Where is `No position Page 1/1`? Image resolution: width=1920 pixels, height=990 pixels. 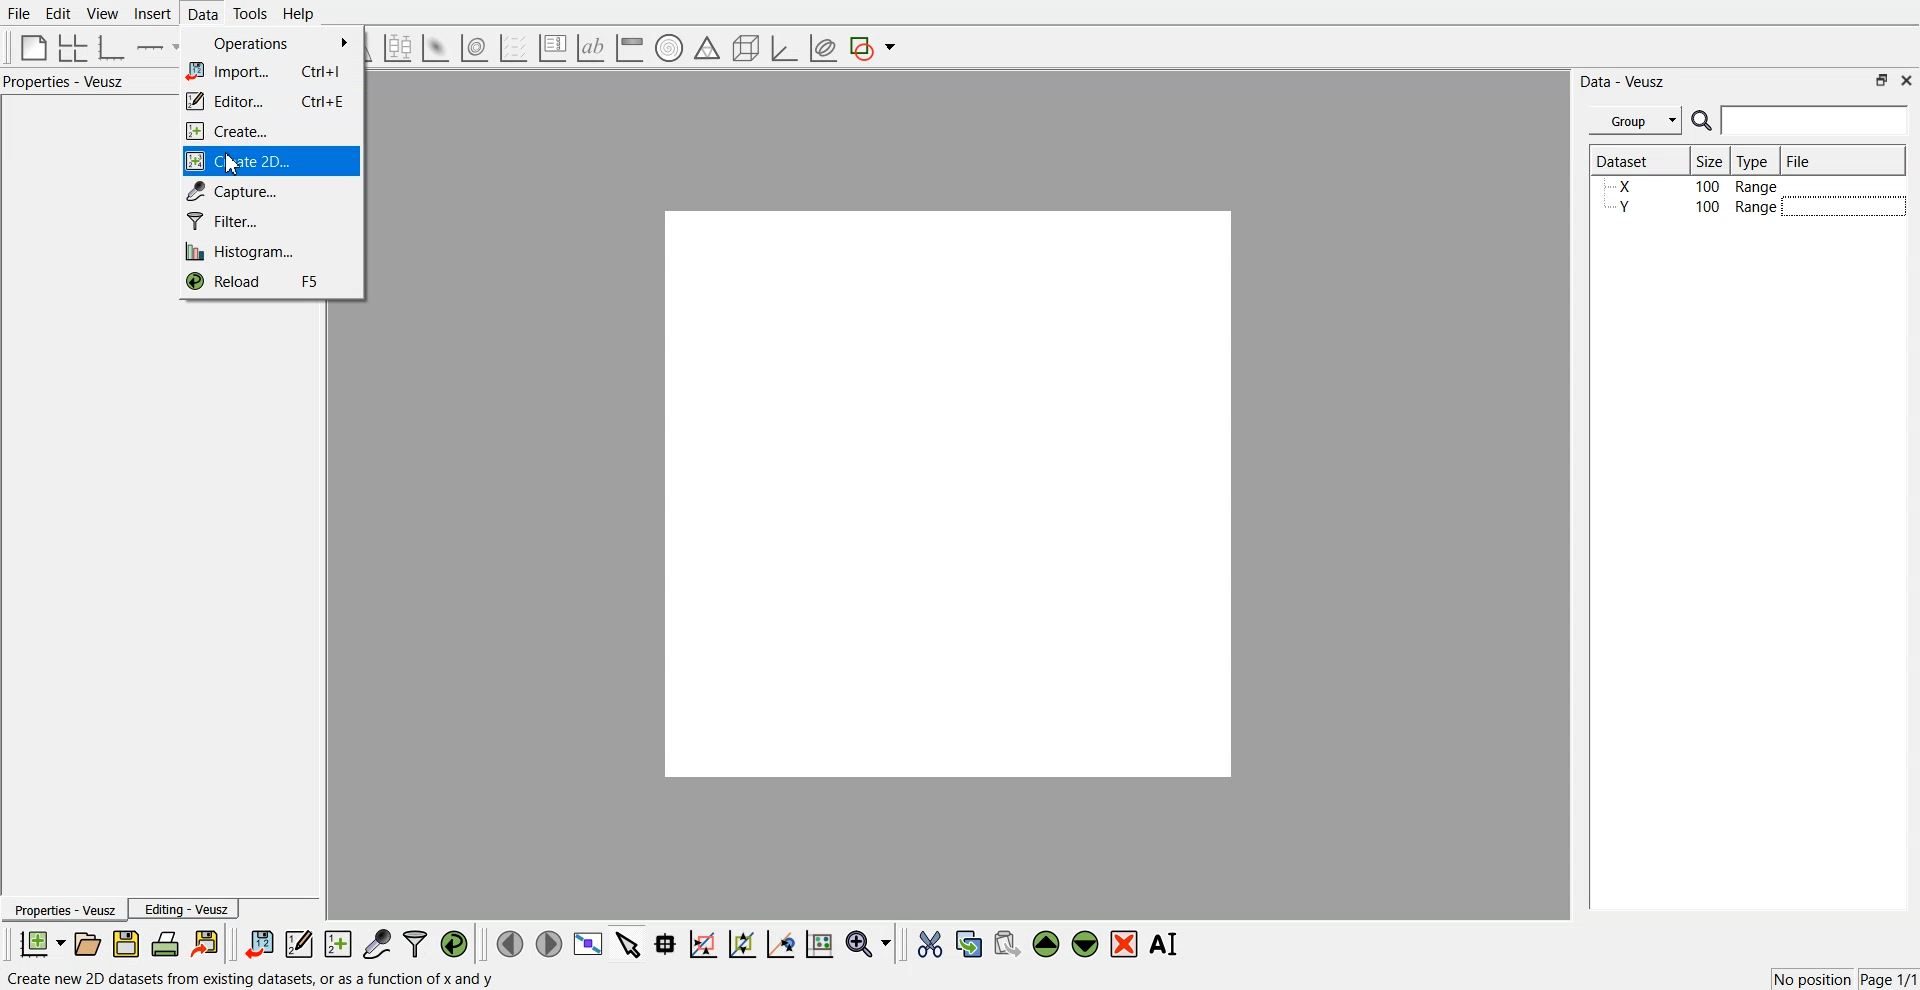 No position Page 1/1 is located at coordinates (1844, 979).